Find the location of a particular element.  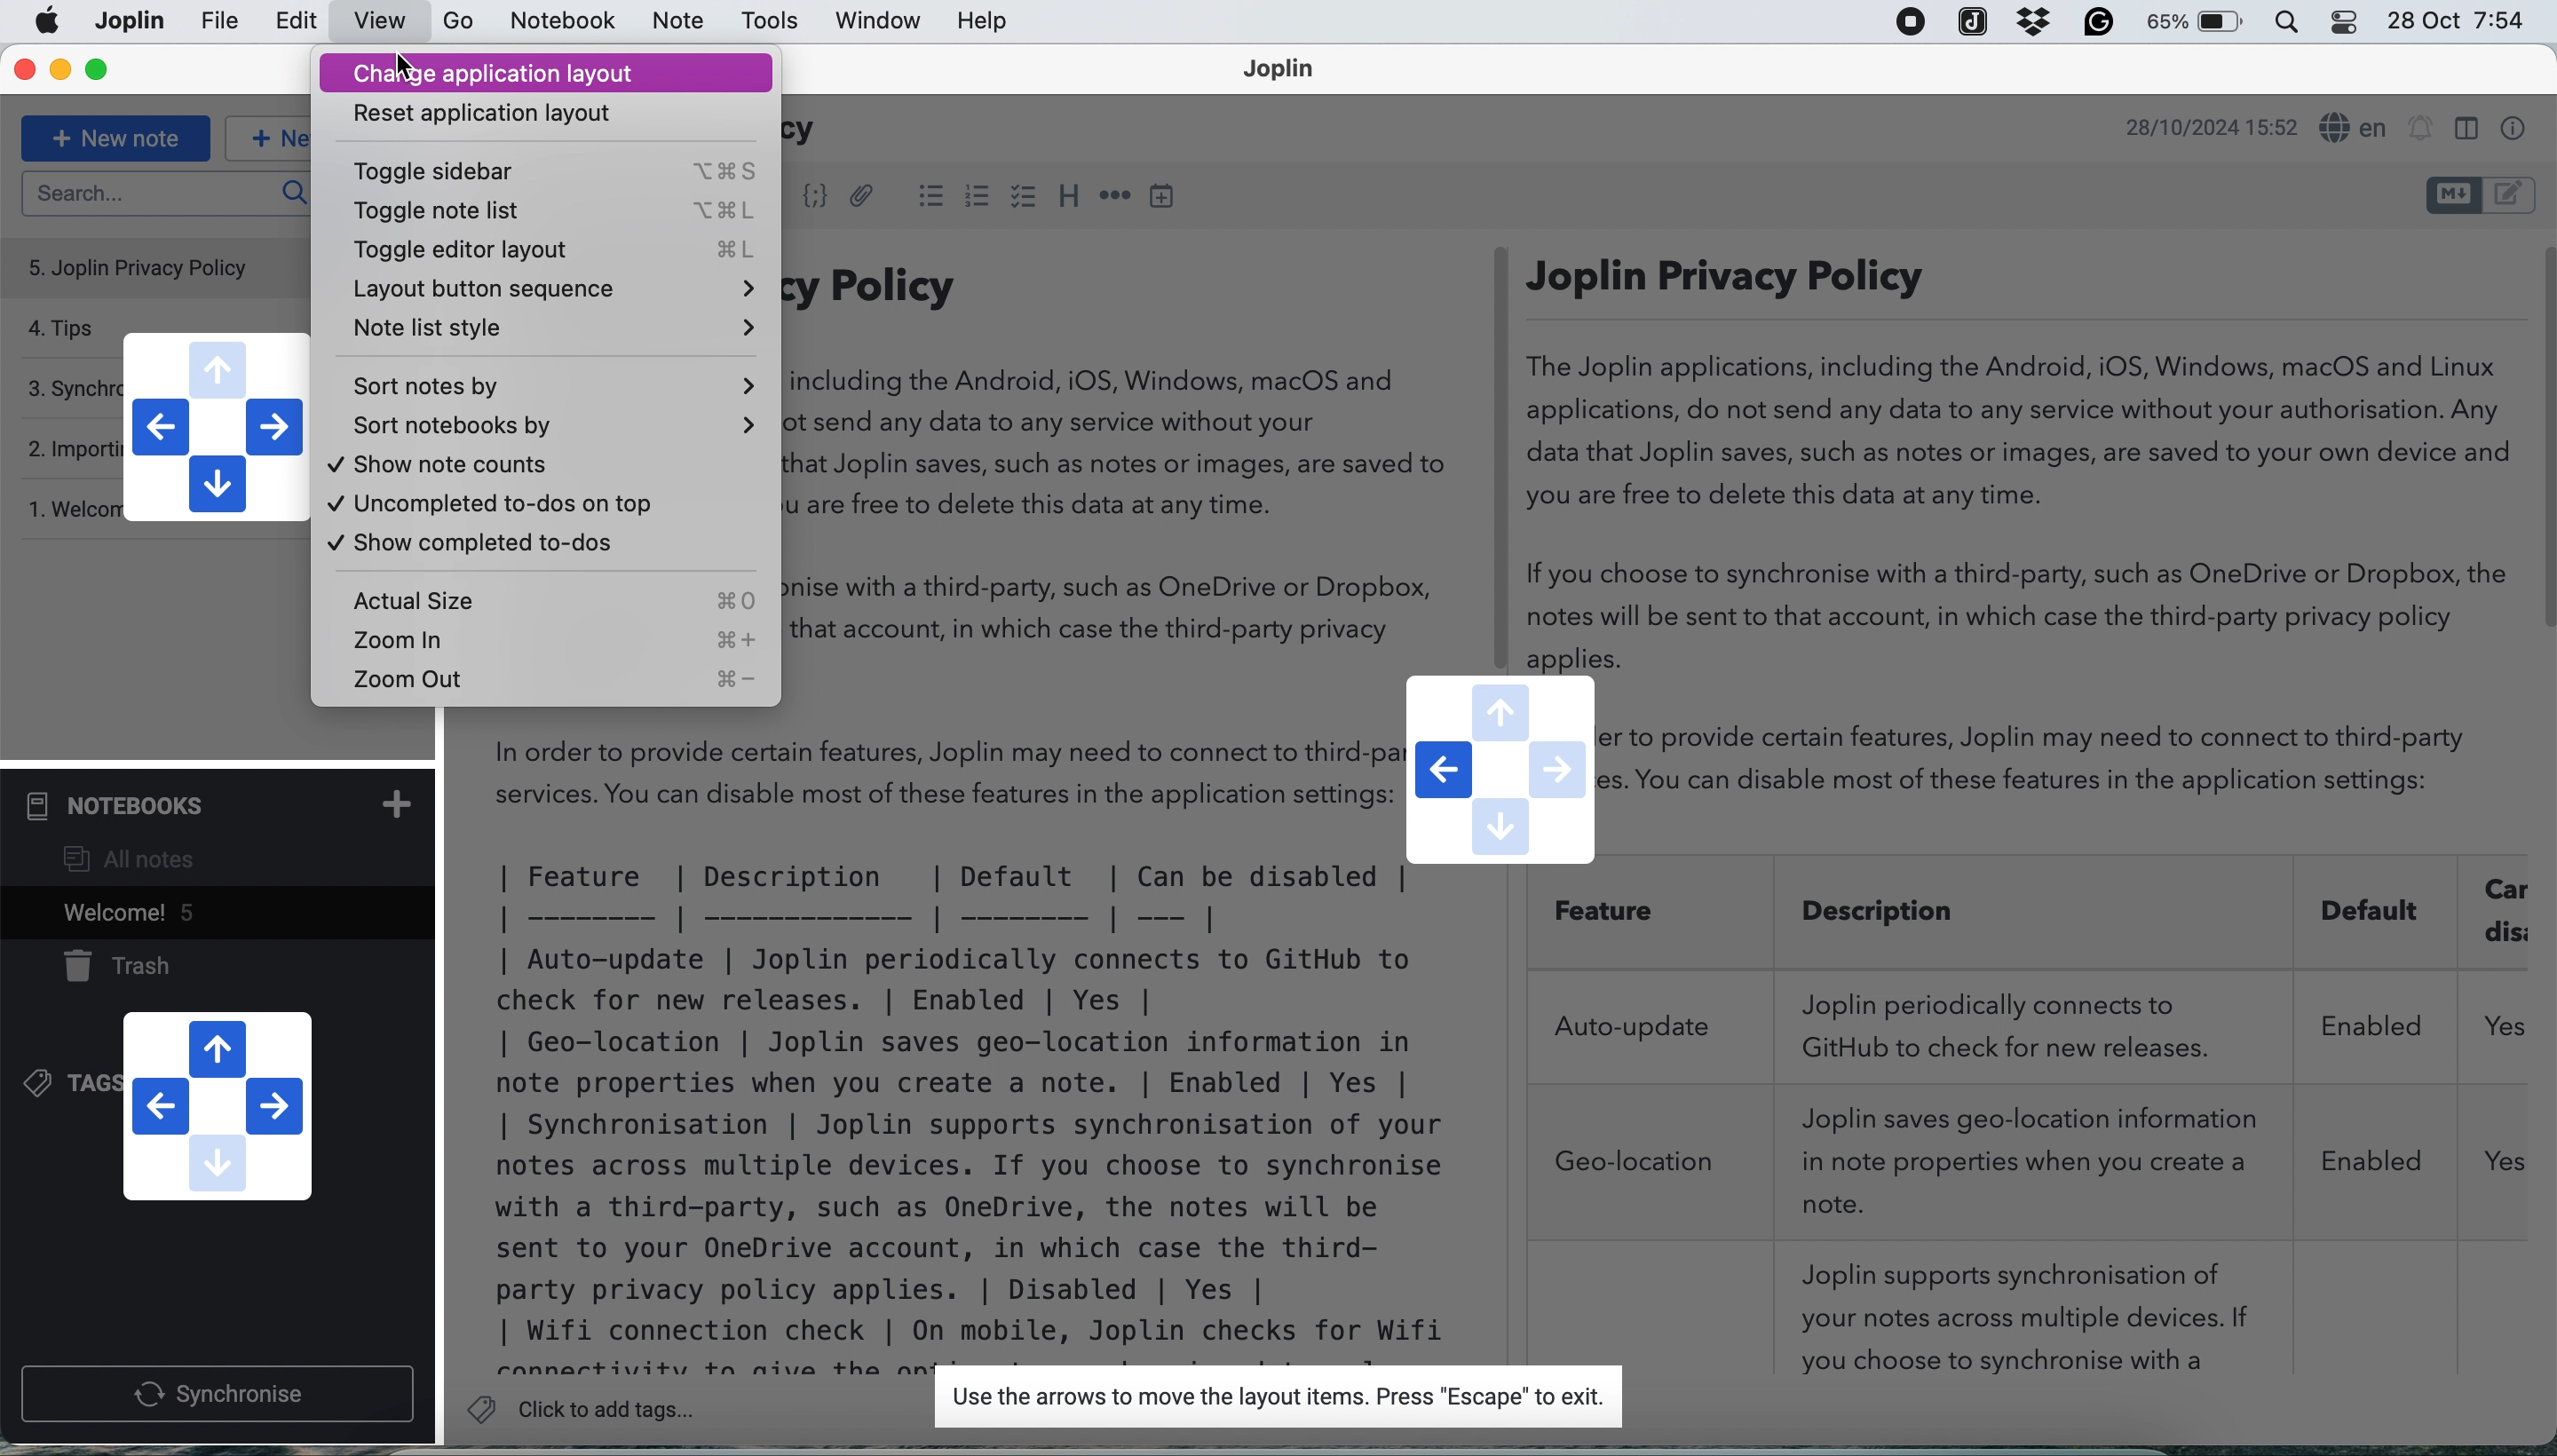

navigation buttons is located at coordinates (215, 1104).